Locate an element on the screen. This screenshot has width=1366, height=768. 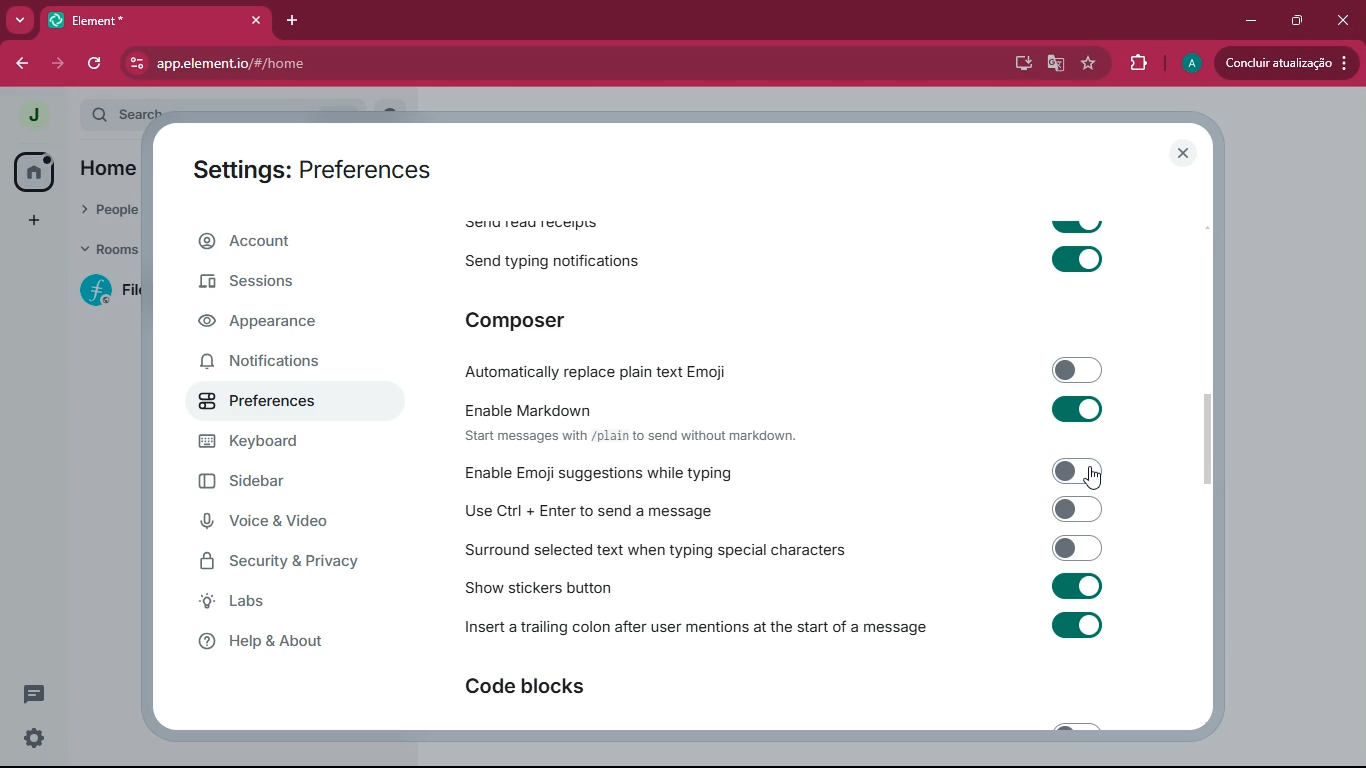
sidebar is located at coordinates (282, 484).